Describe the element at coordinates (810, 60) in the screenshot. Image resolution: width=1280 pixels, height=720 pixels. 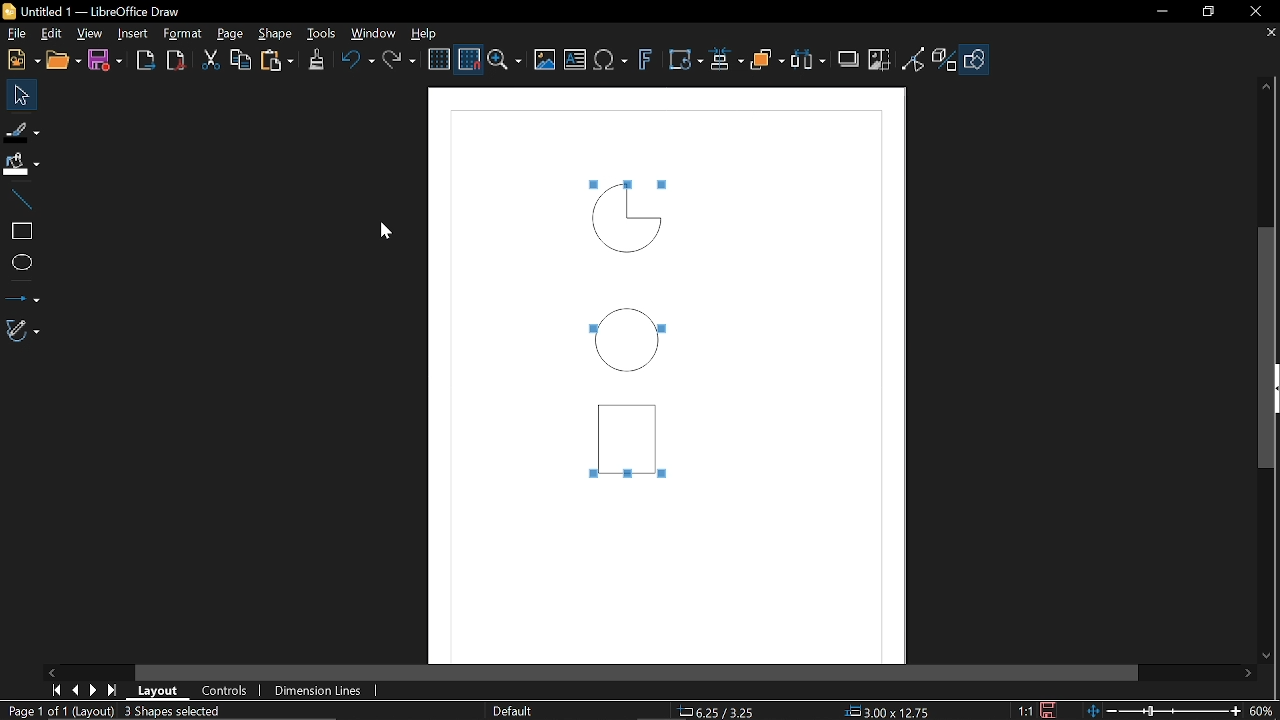
I see `Select at least three objects to distribute` at that location.